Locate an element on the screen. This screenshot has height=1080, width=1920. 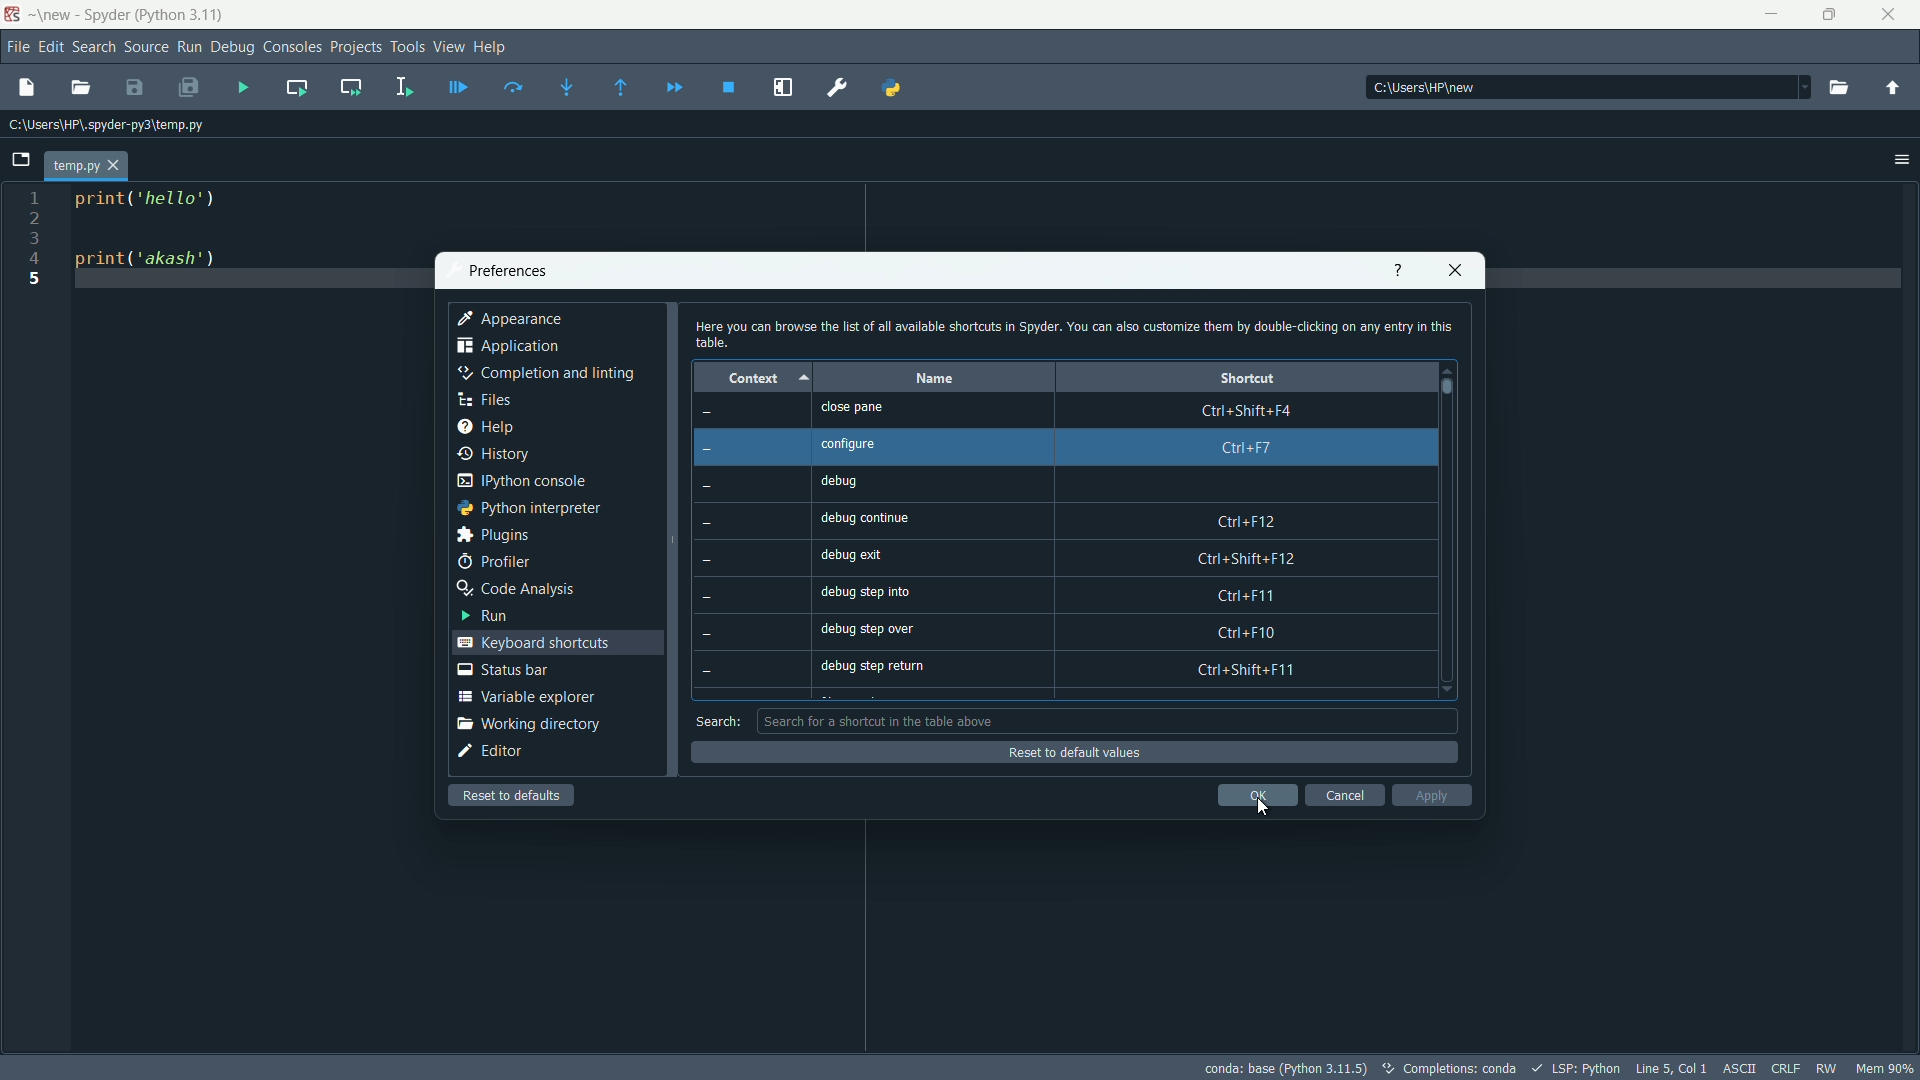
name is located at coordinates (934, 379).